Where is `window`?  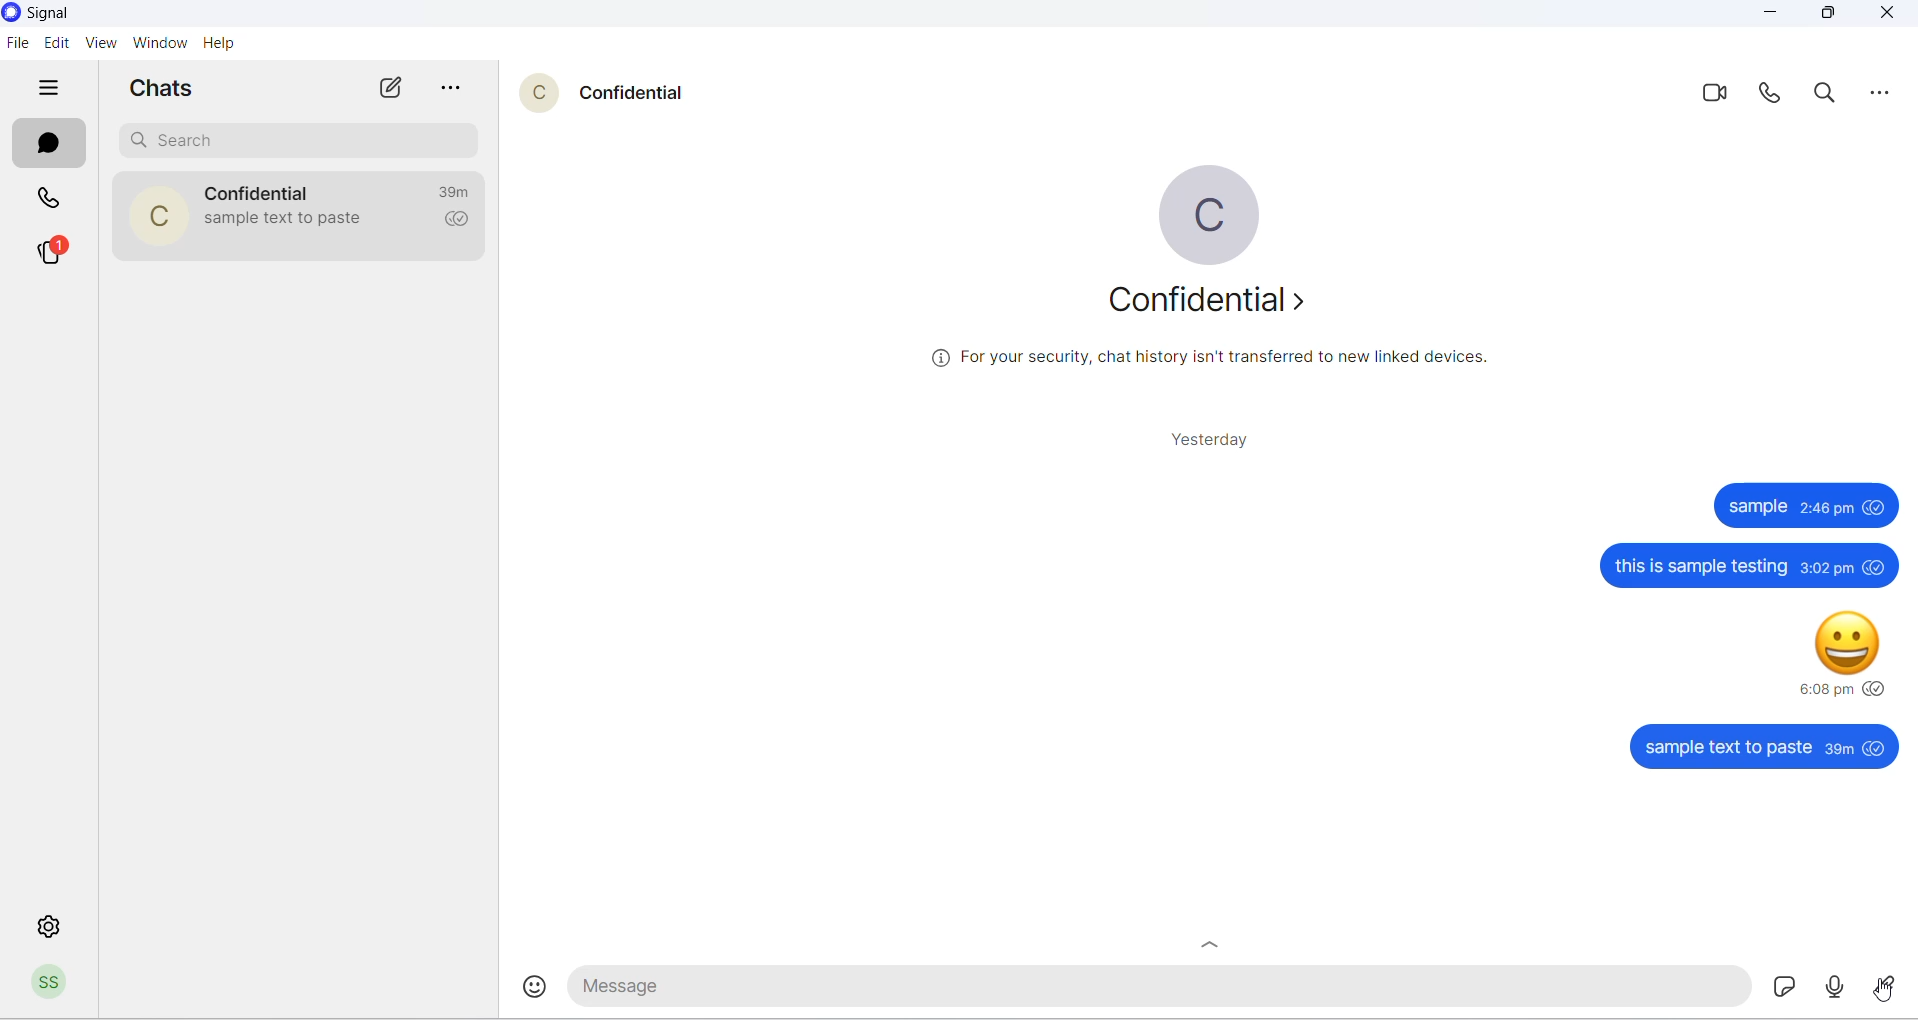
window is located at coordinates (159, 44).